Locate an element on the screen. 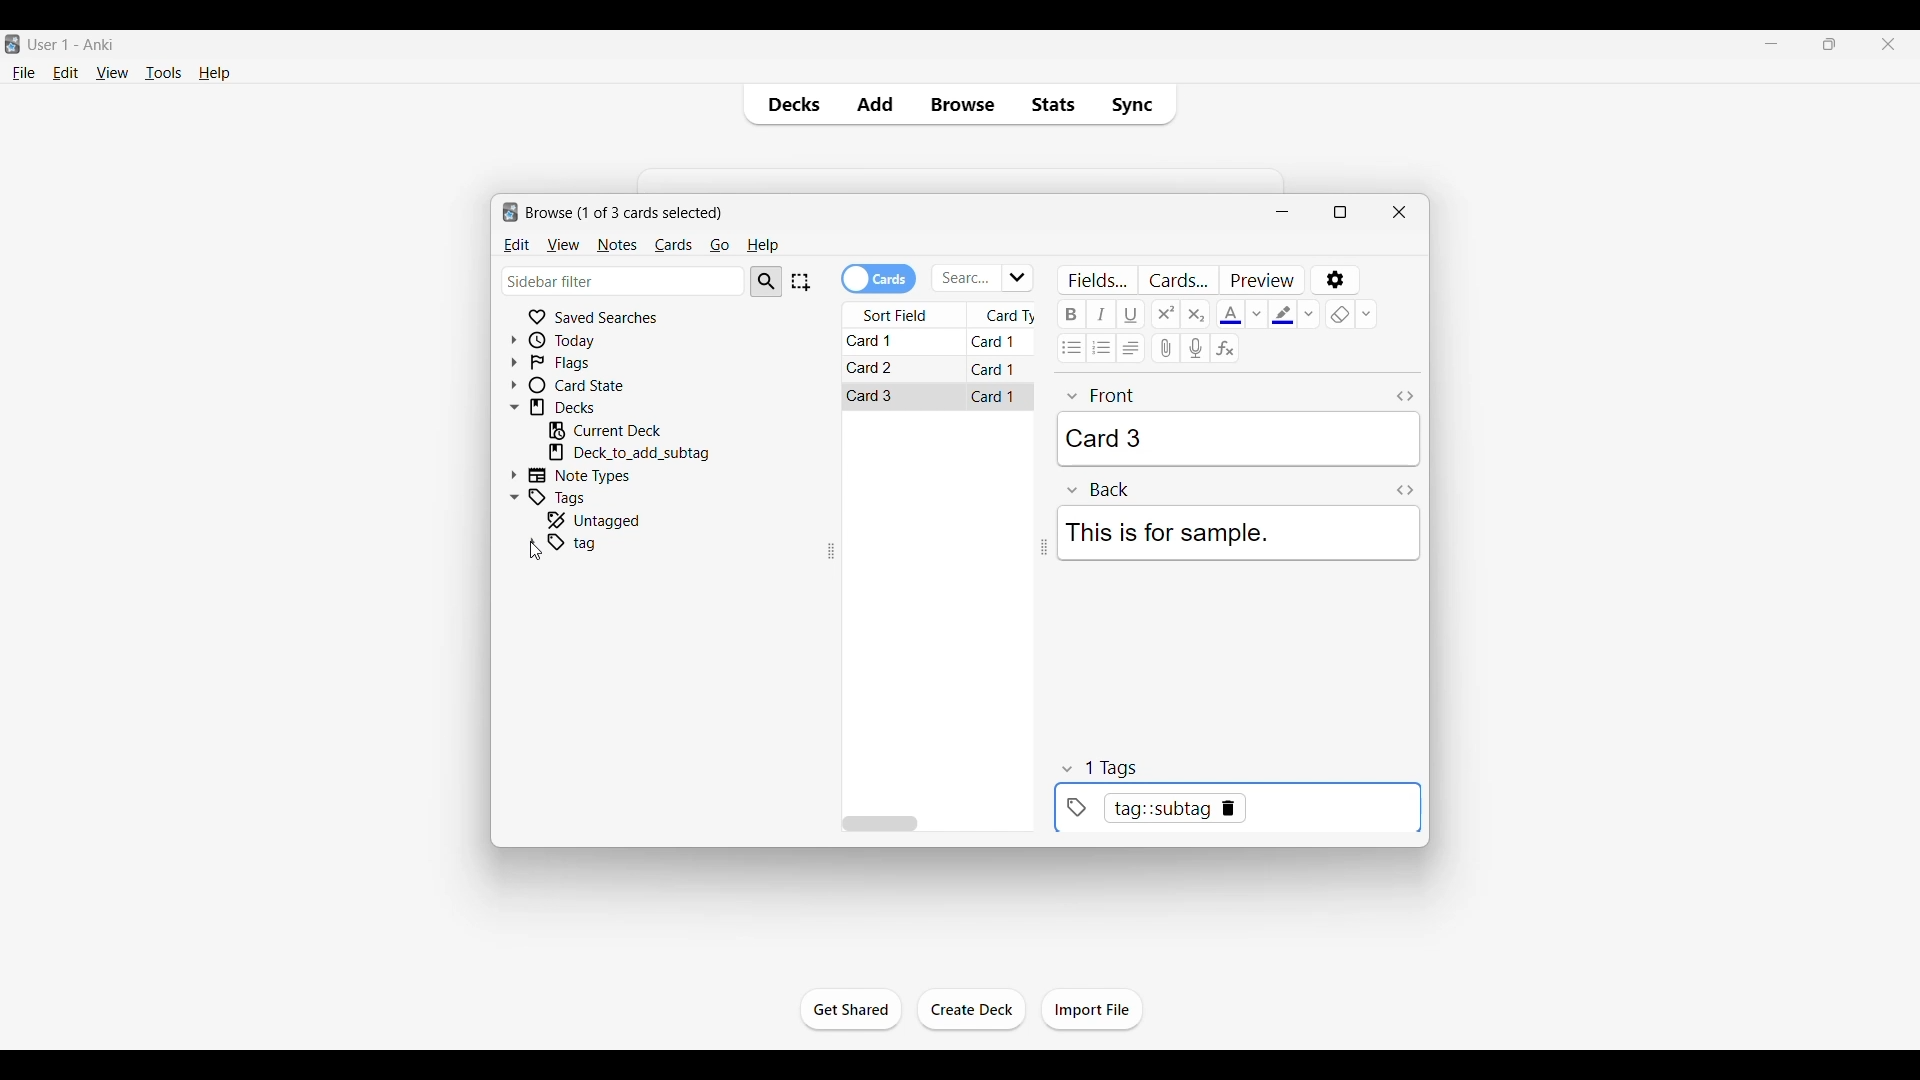  Show interface in a smaller tab is located at coordinates (1829, 44).